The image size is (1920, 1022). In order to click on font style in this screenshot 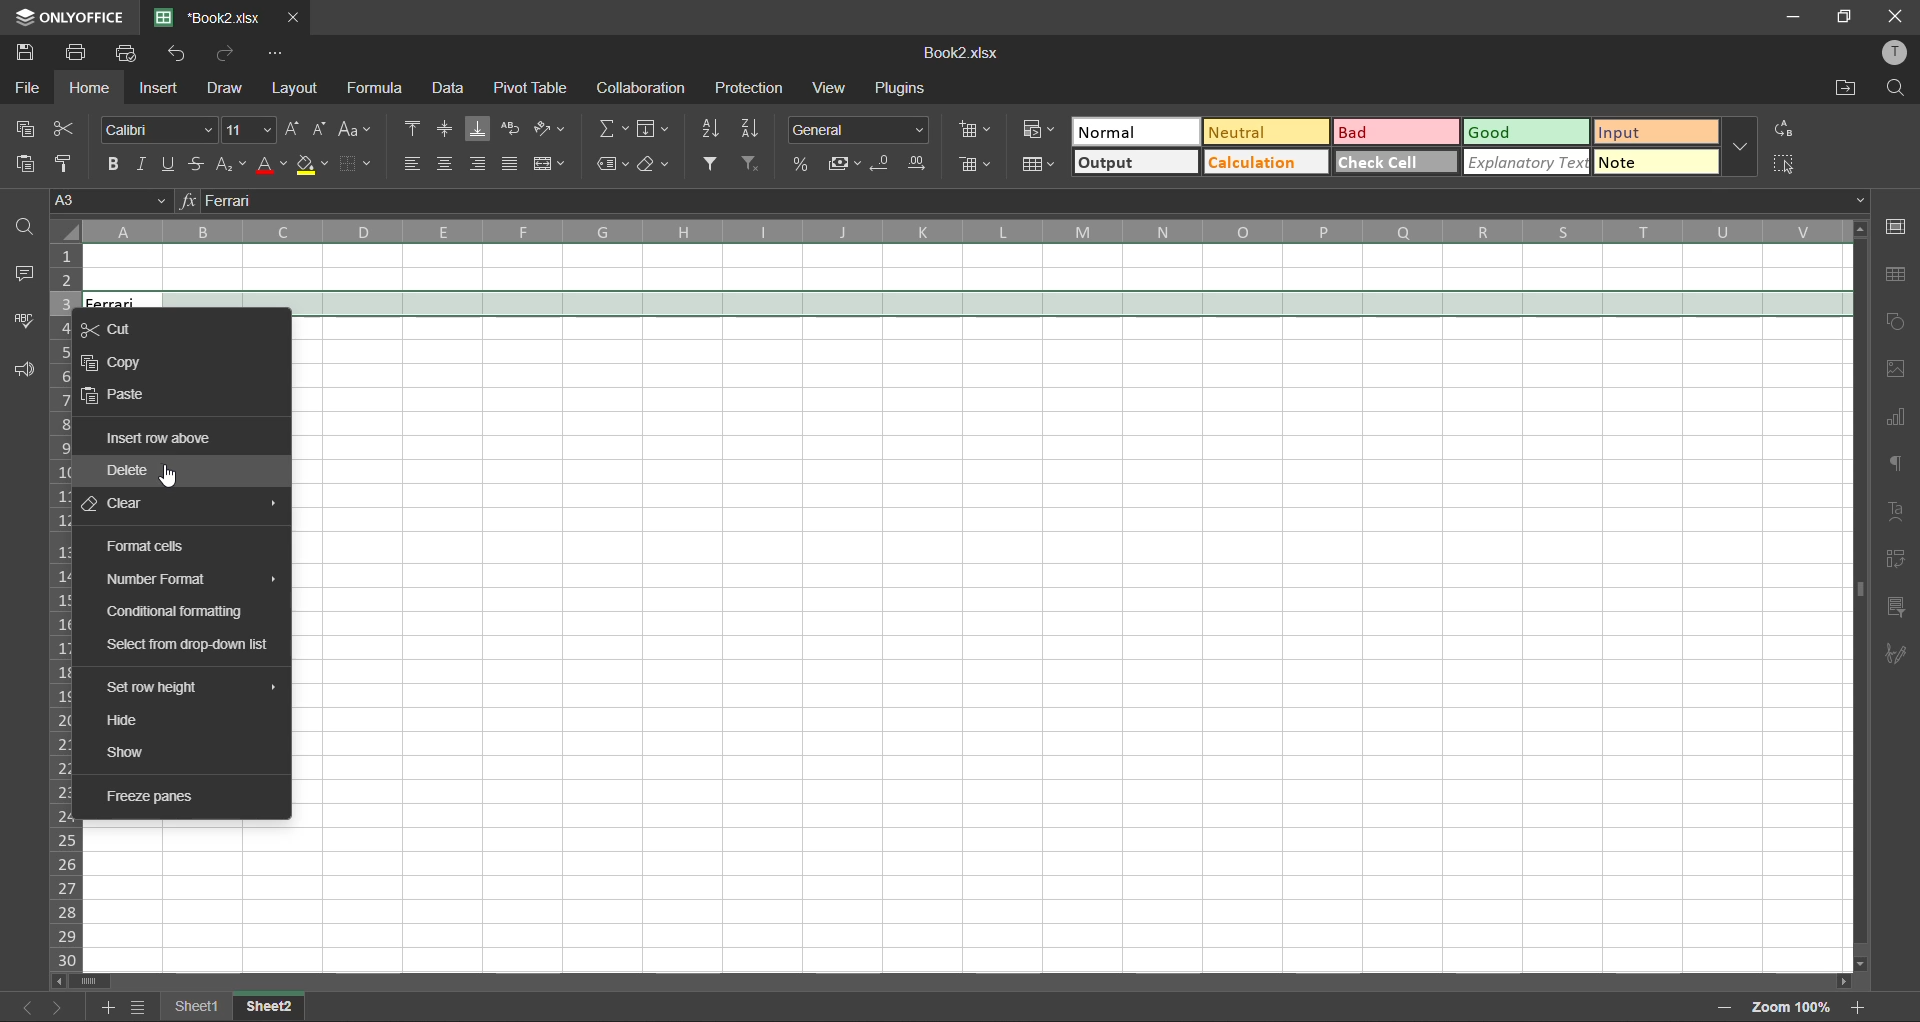, I will do `click(161, 129)`.